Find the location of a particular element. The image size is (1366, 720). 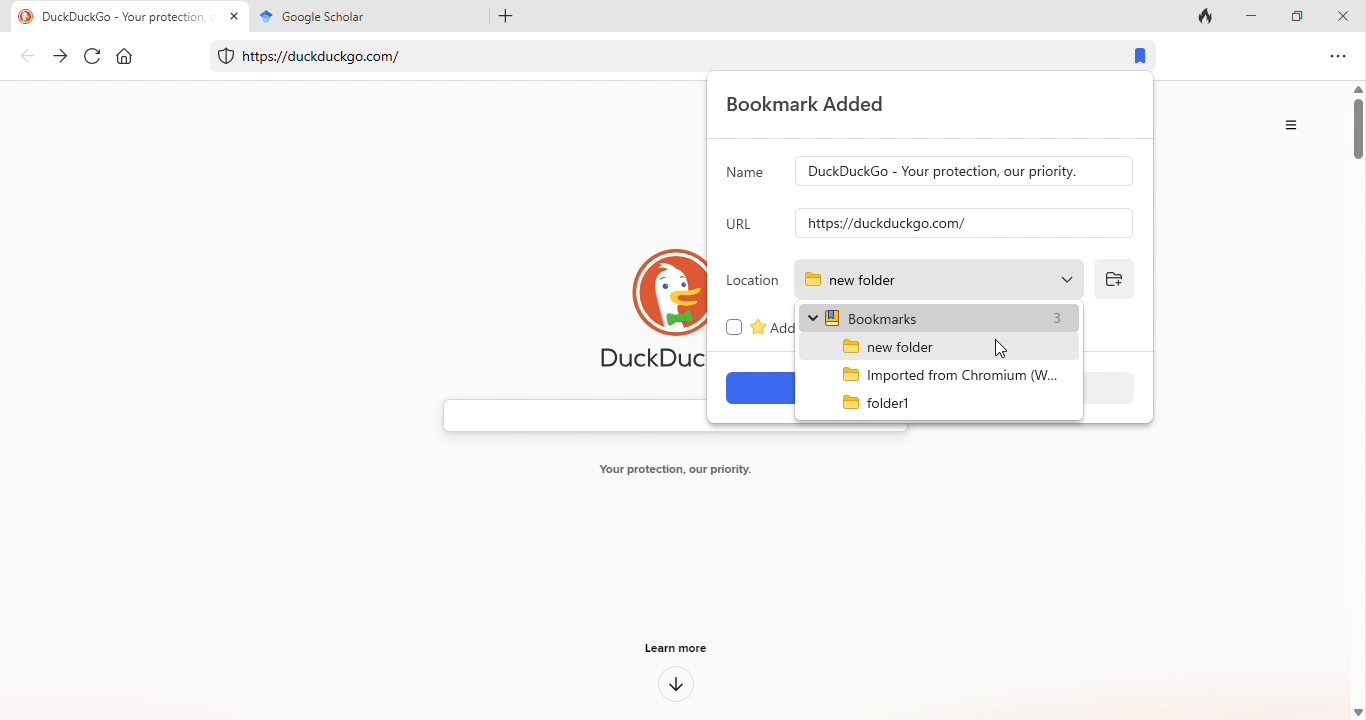

forward is located at coordinates (61, 56).